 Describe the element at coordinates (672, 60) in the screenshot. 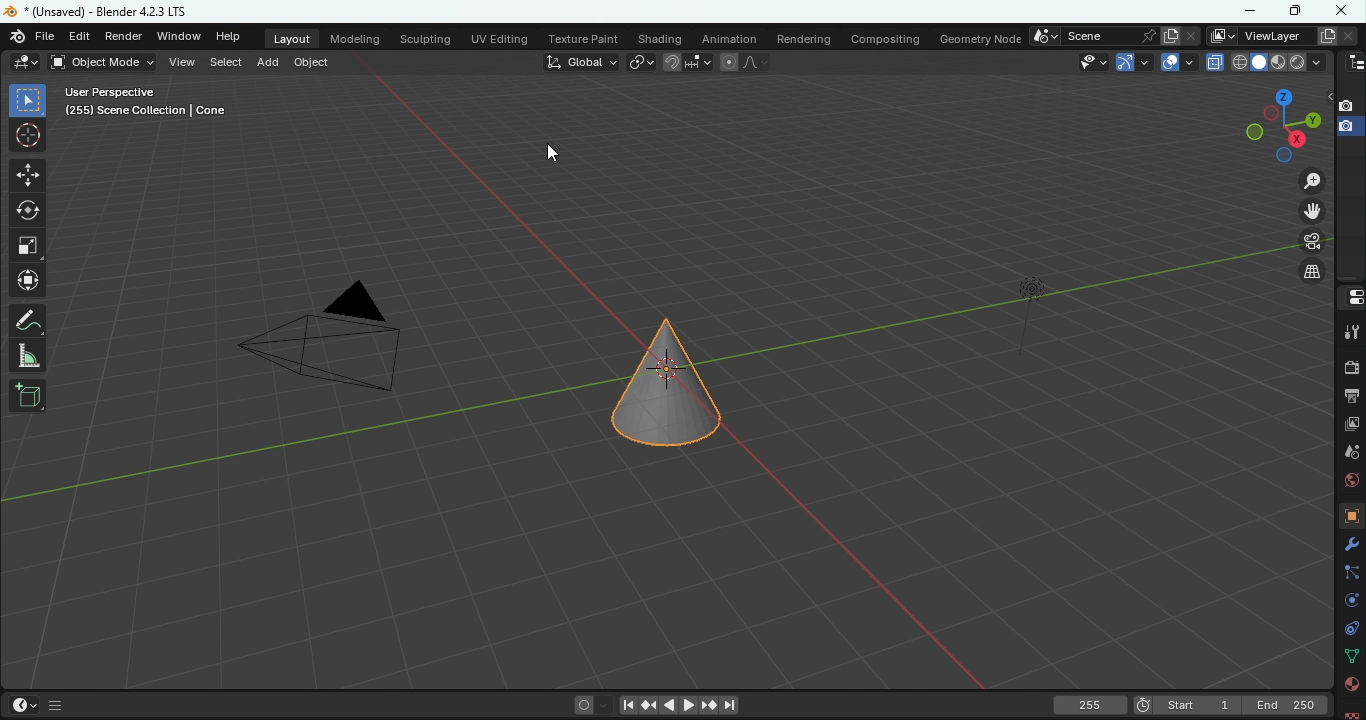

I see `Snap` at that location.